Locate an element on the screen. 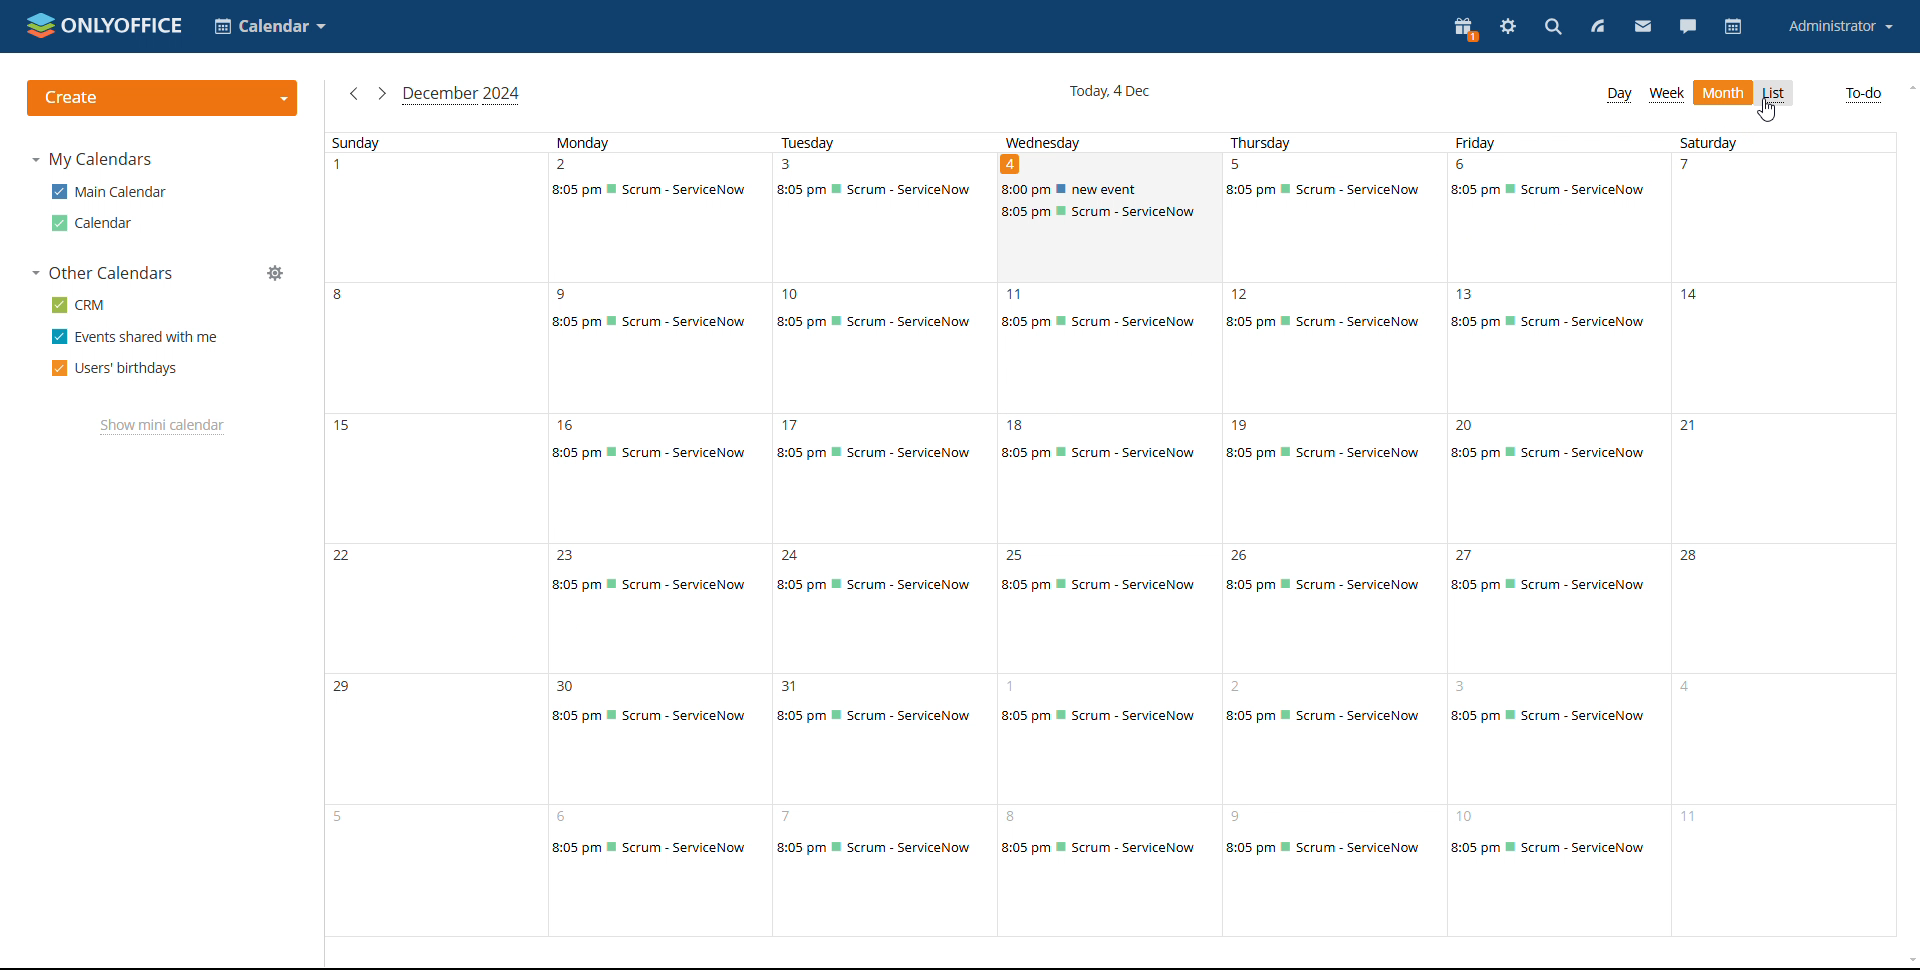 The image size is (1920, 970). tuesday is located at coordinates (886, 637).